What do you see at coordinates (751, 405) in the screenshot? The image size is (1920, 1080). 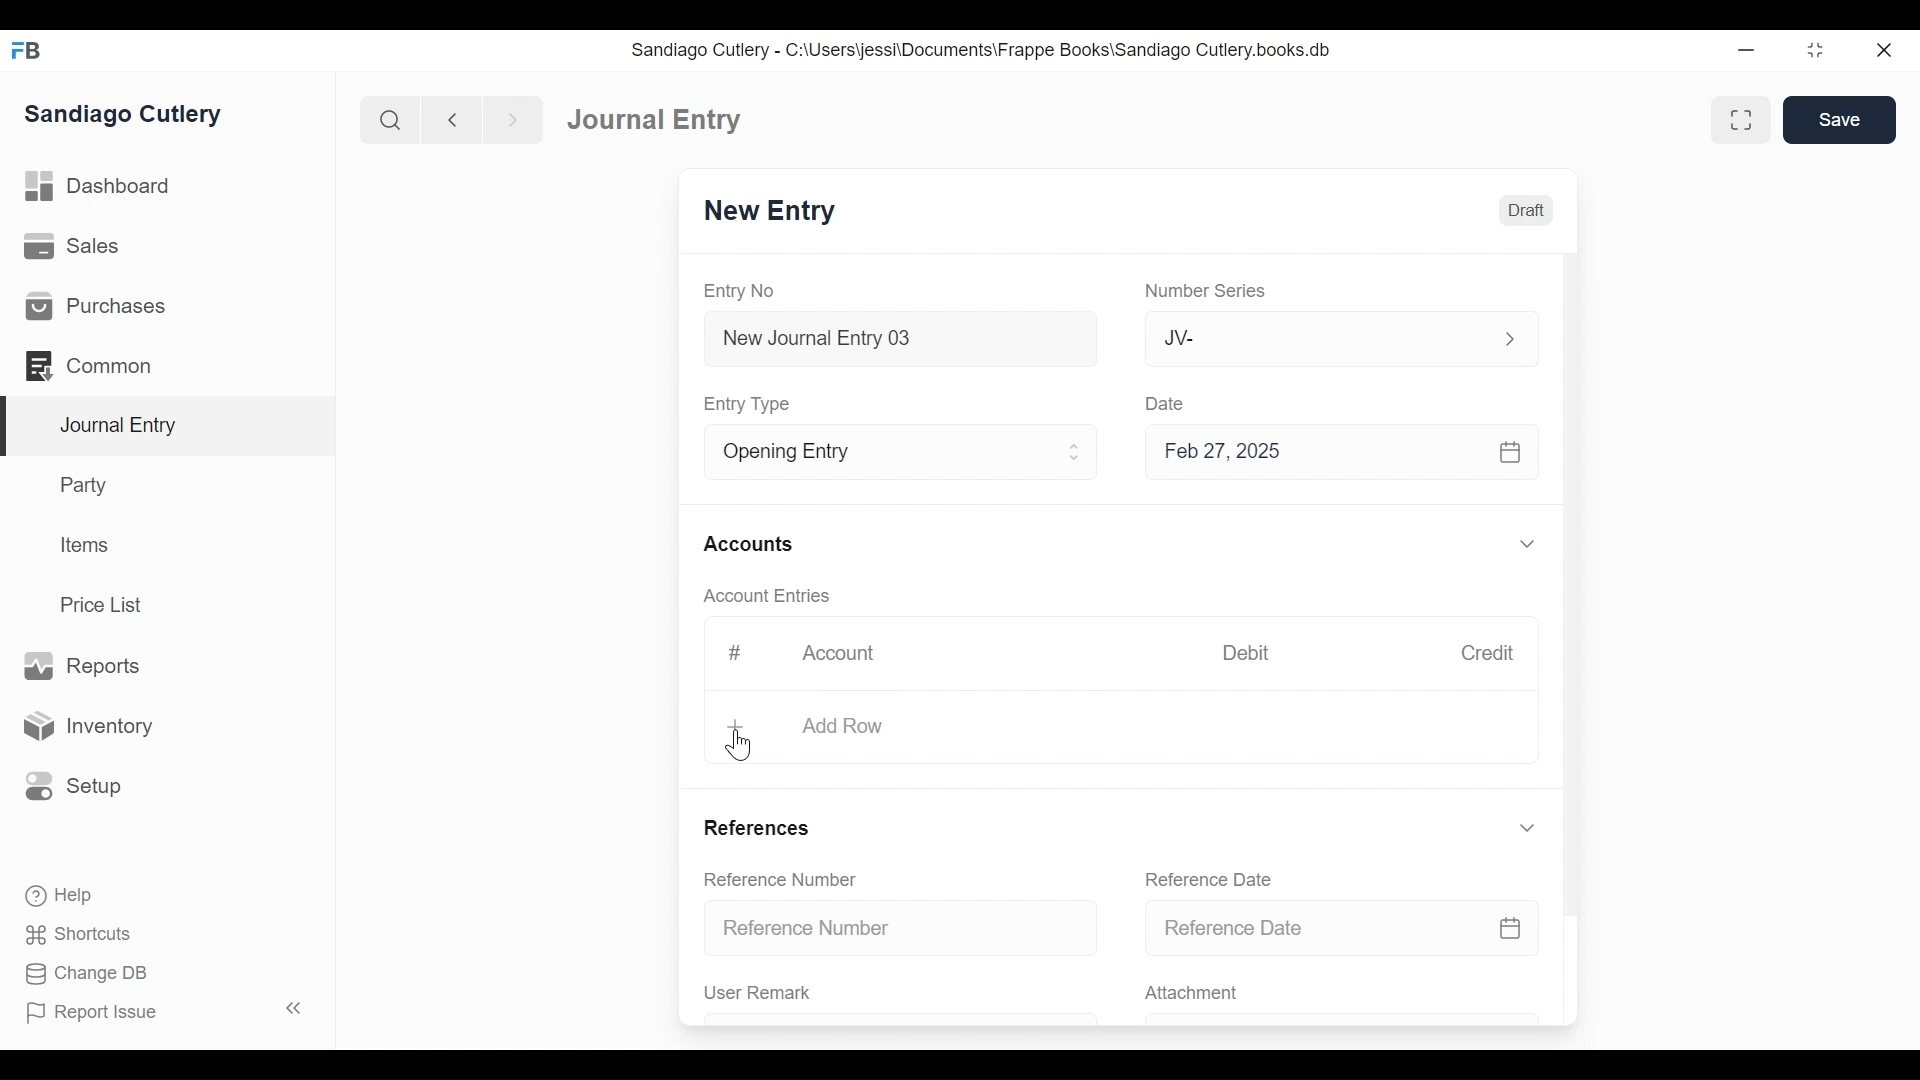 I see `Entry Type` at bounding box center [751, 405].